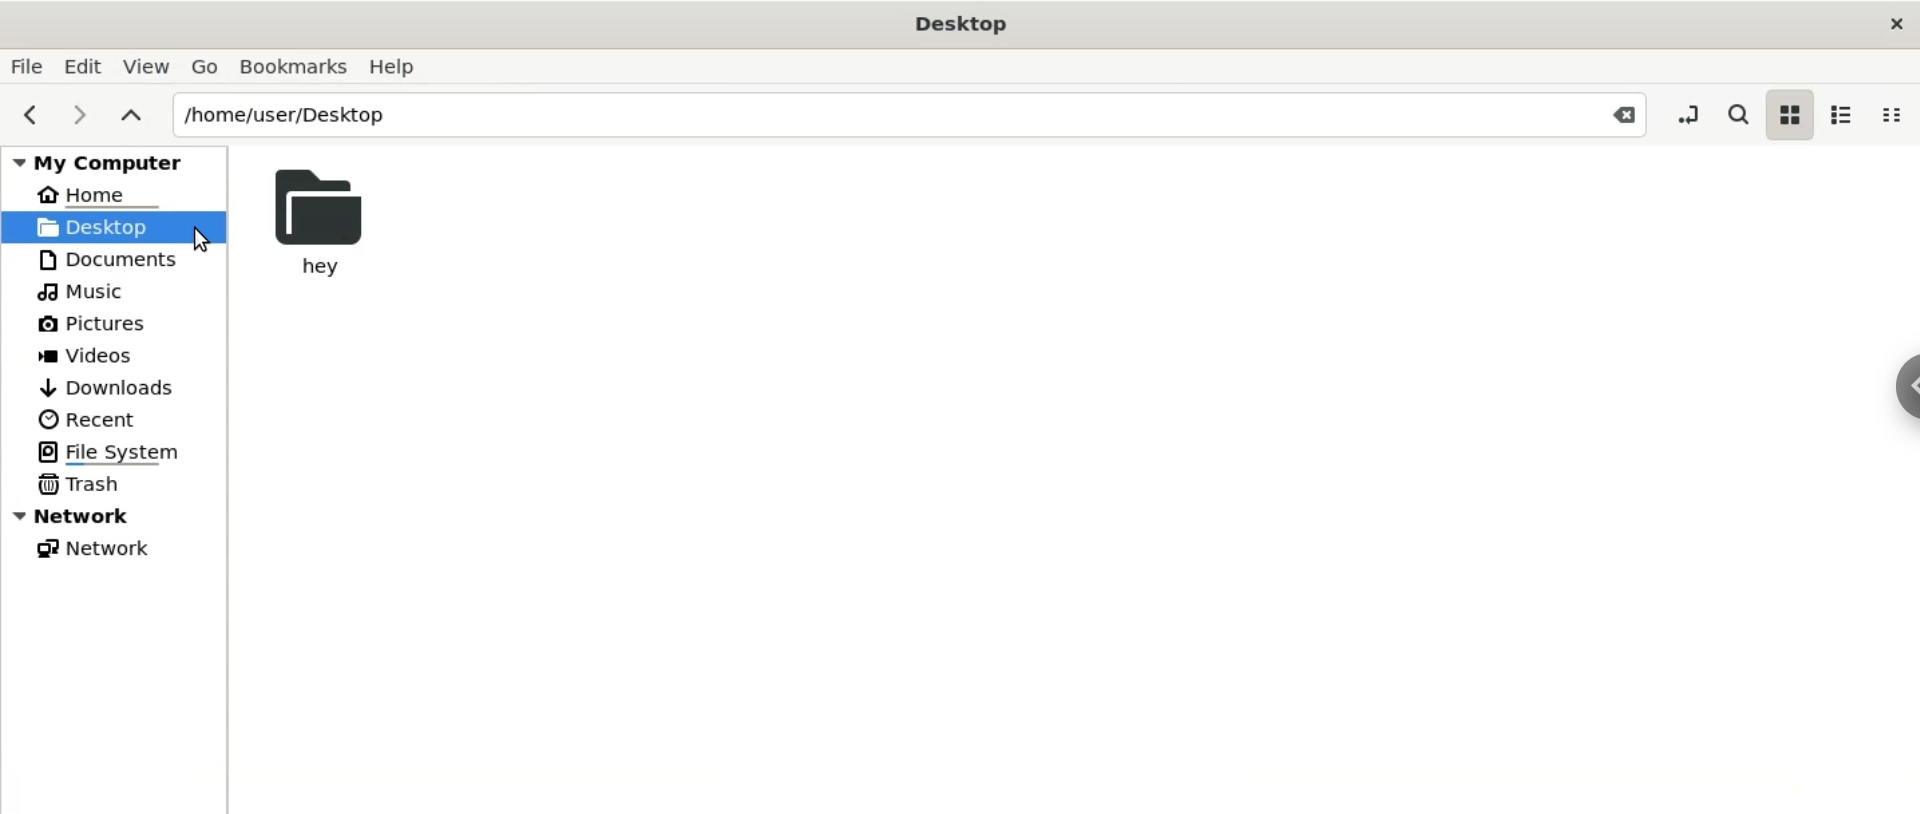 Image resolution: width=1920 pixels, height=814 pixels. What do you see at coordinates (97, 322) in the screenshot?
I see `Pictures` at bounding box center [97, 322].